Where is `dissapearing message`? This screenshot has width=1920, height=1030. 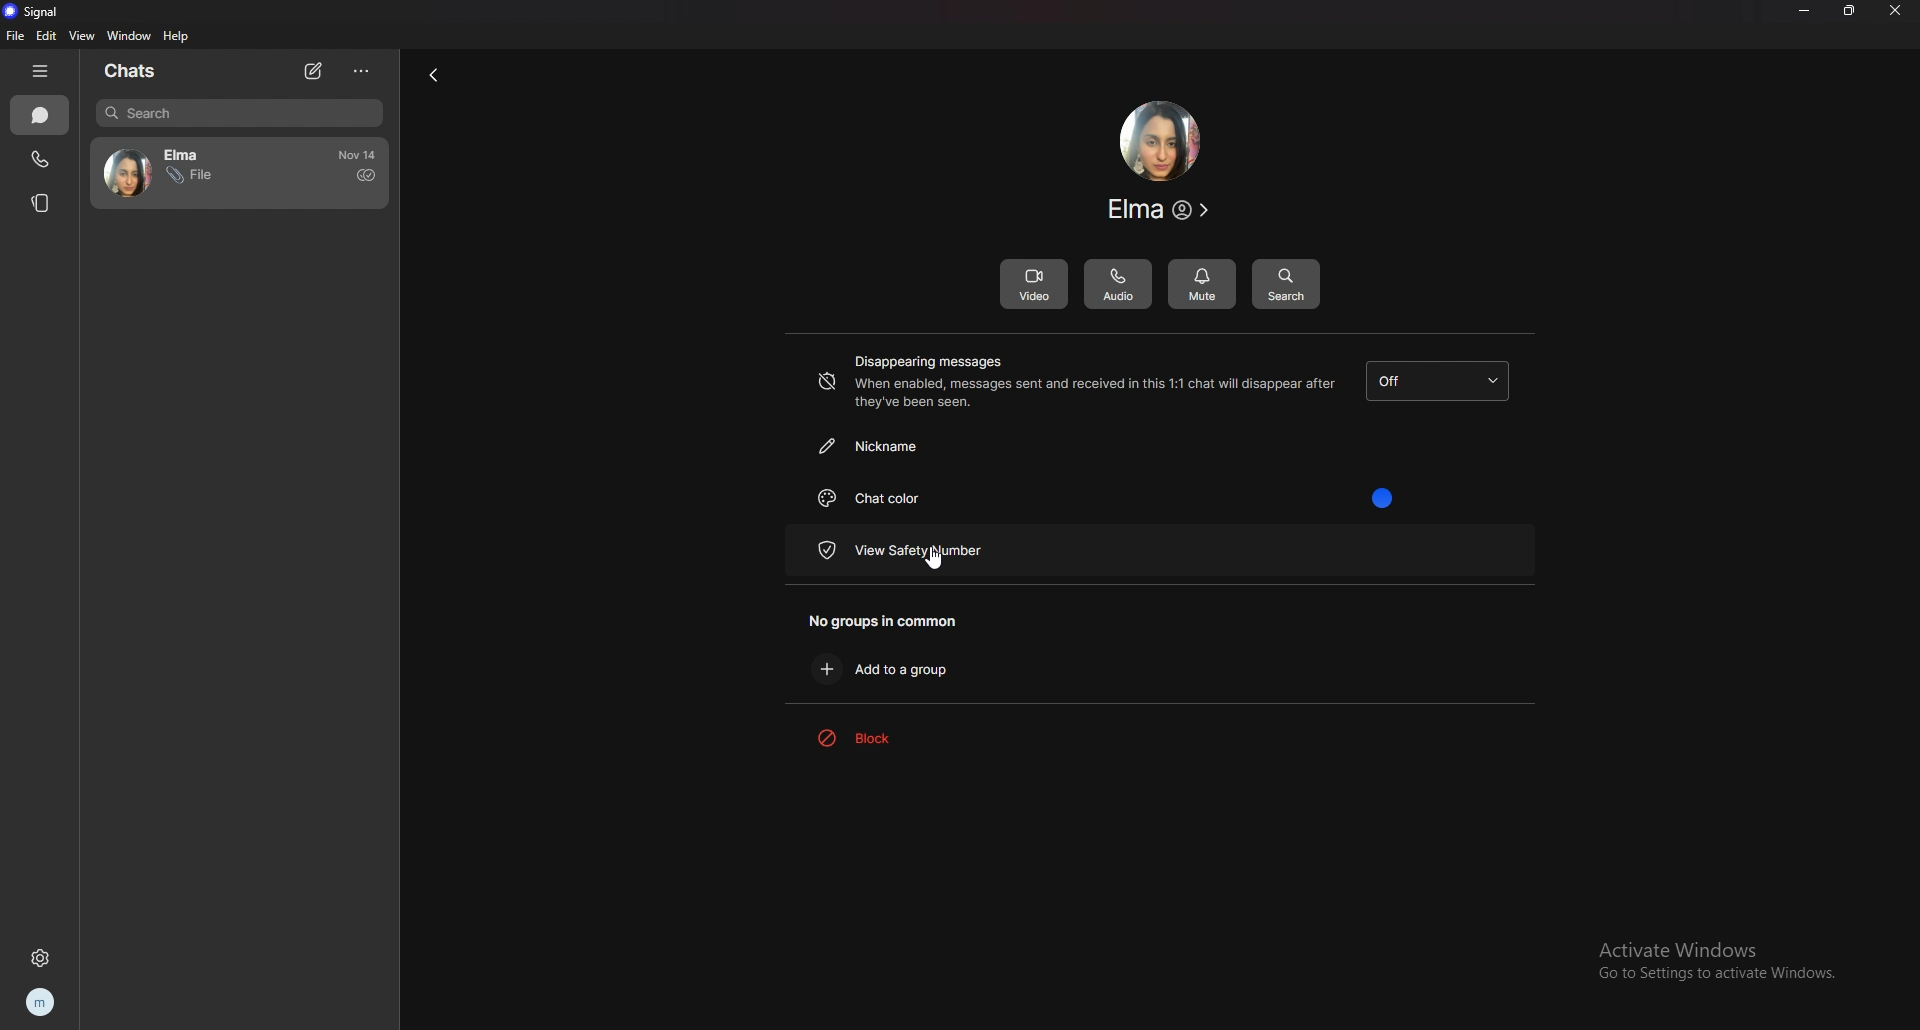 dissapearing message is located at coordinates (1075, 382).